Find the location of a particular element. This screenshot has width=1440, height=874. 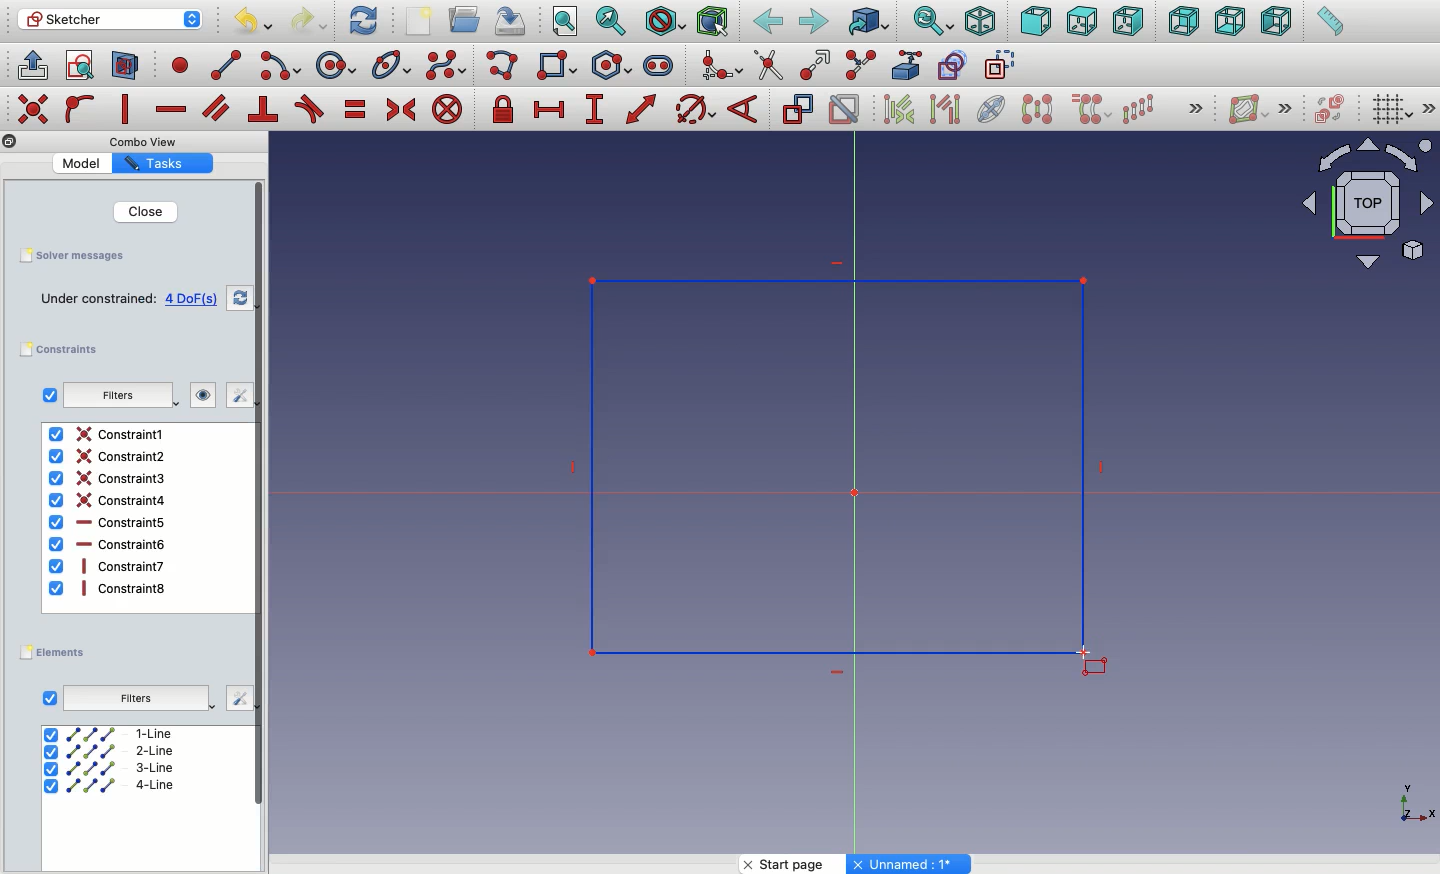

Filters is located at coordinates (135, 699).